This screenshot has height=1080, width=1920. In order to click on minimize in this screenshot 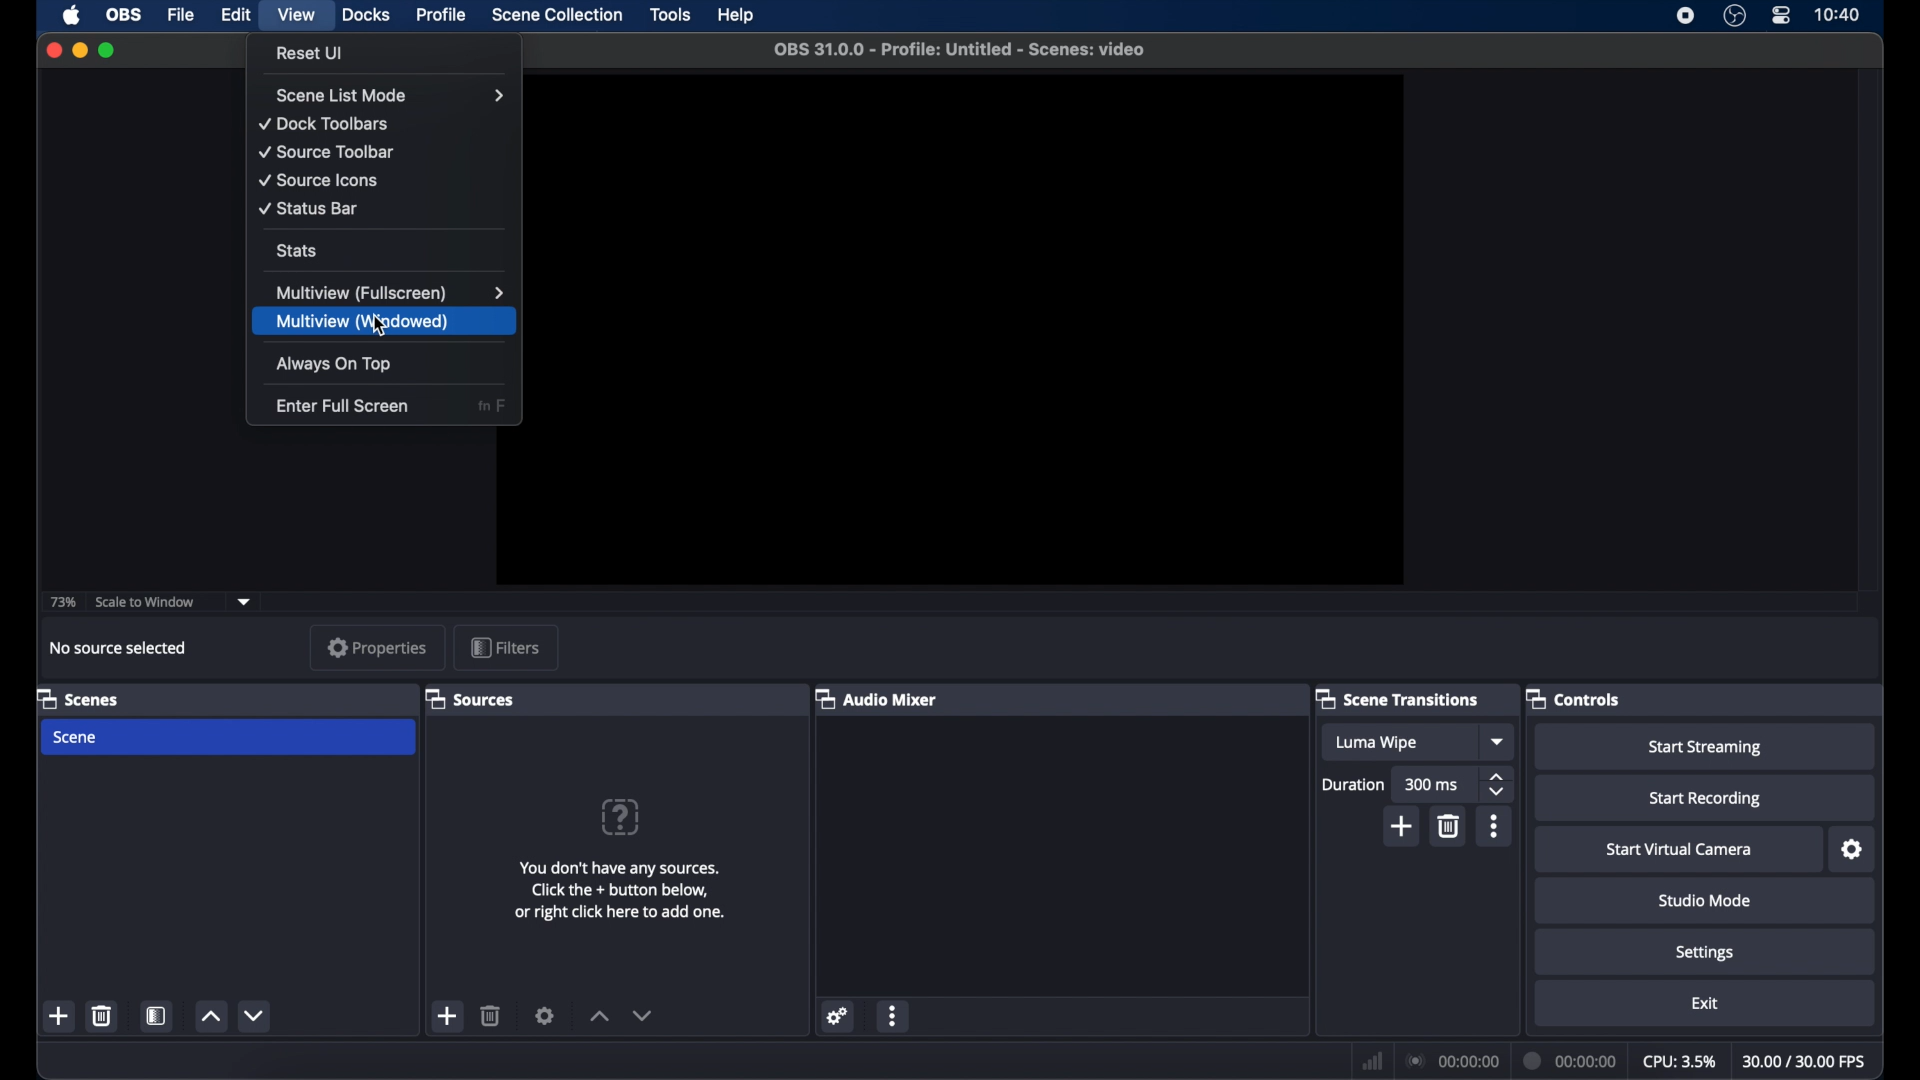, I will do `click(79, 50)`.